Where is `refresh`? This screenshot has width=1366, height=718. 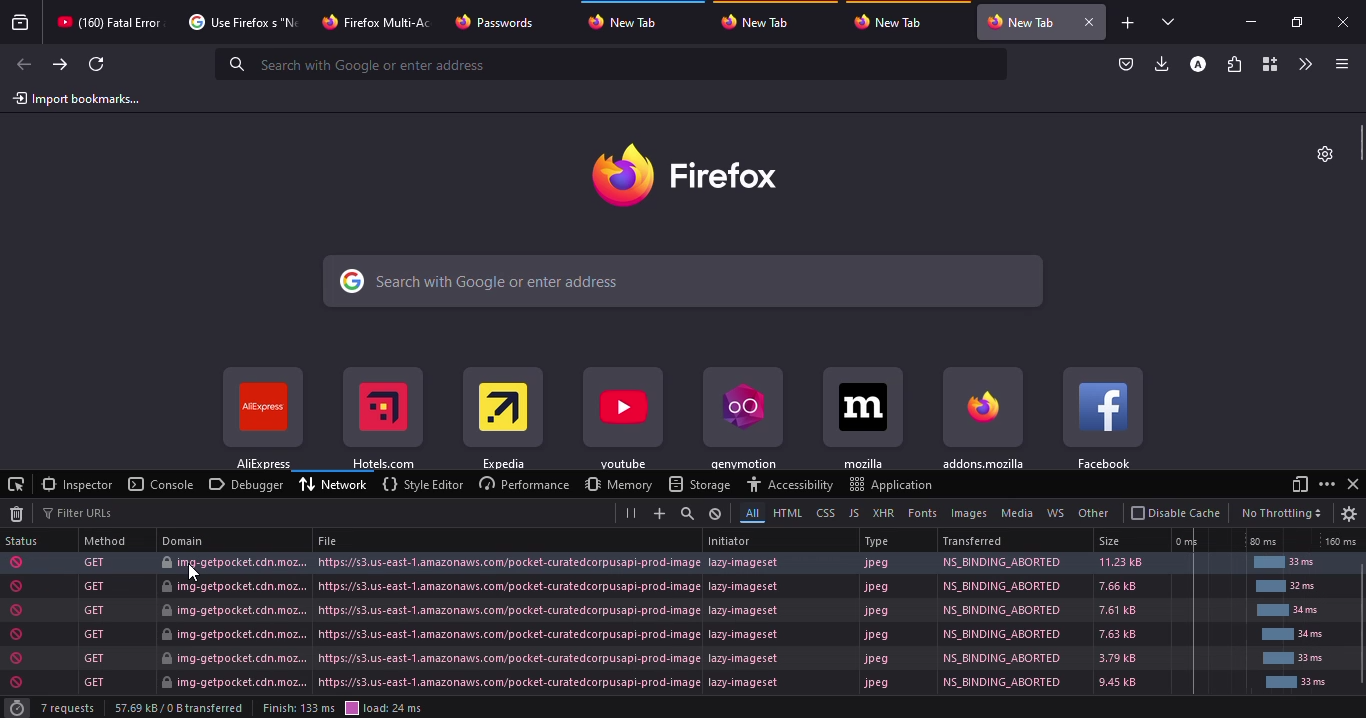 refresh is located at coordinates (96, 65).